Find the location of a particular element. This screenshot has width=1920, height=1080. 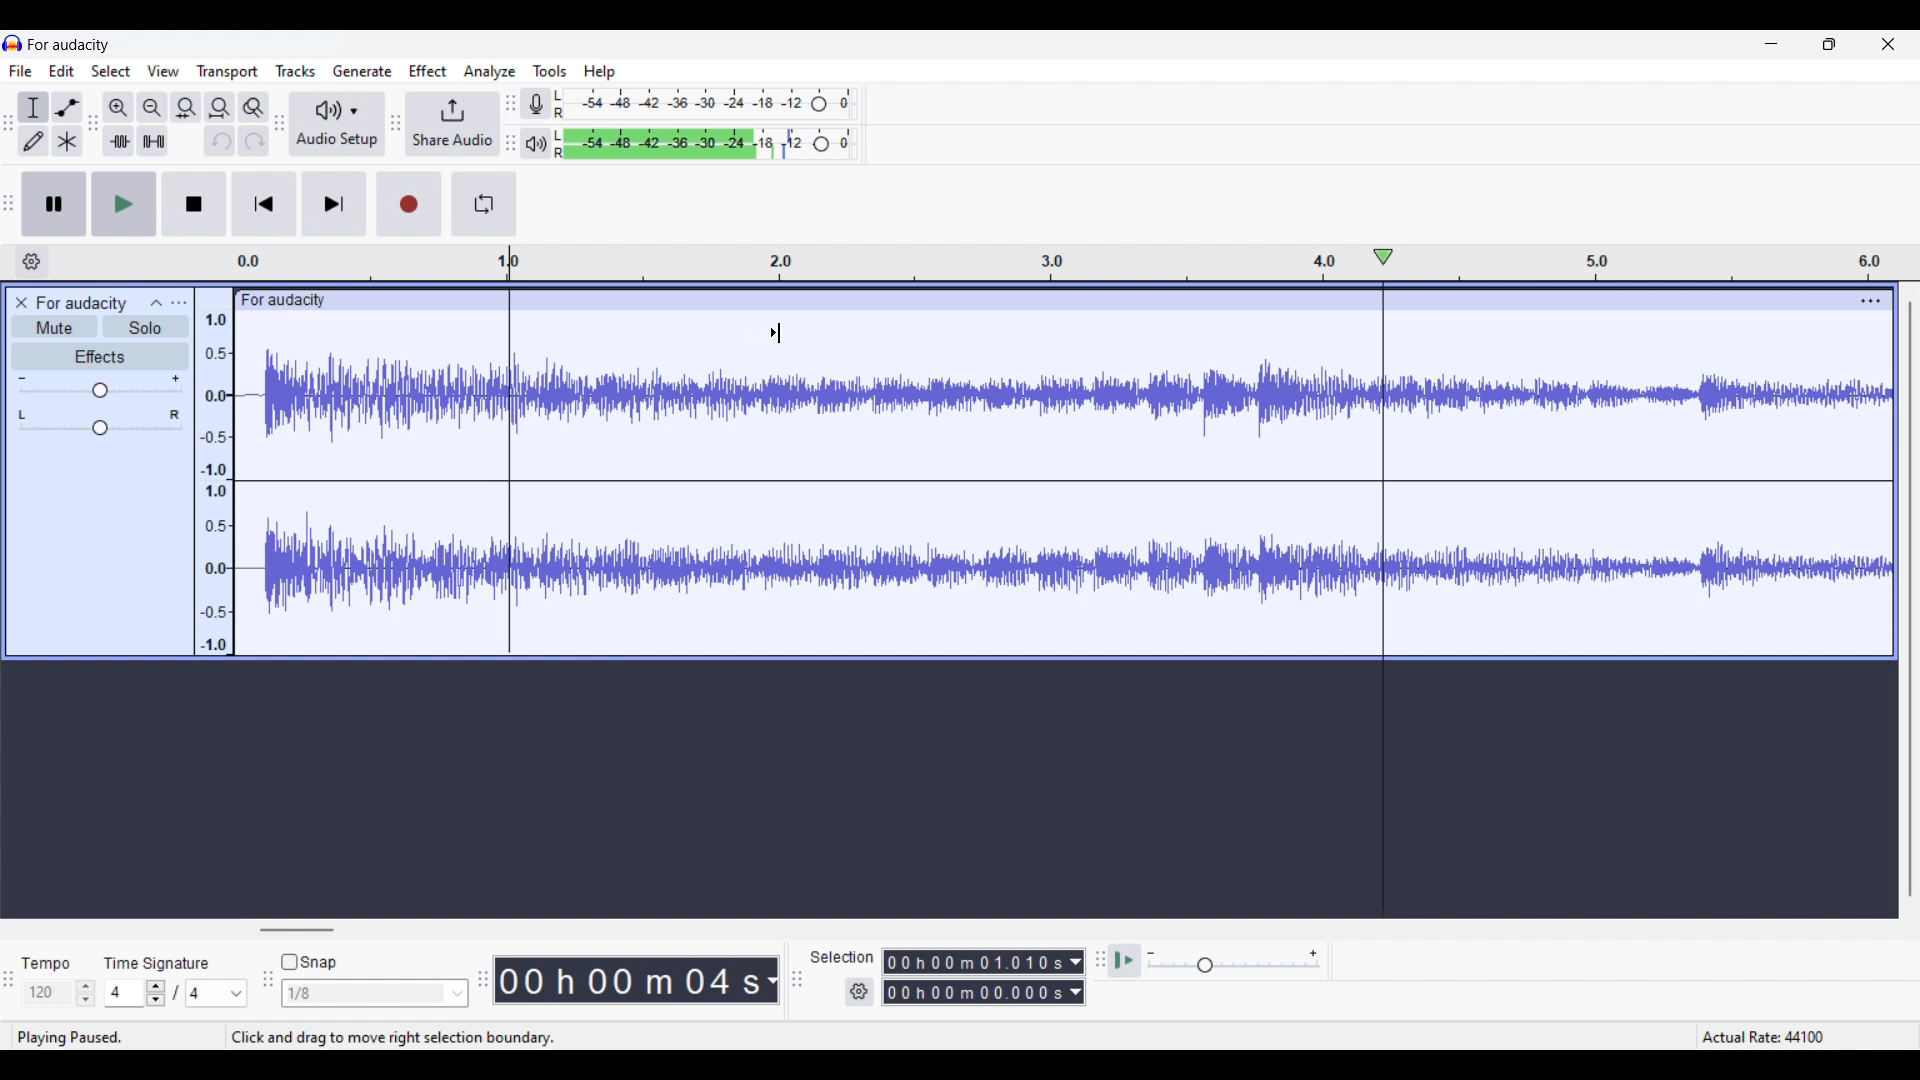

Duration measurement options is located at coordinates (771, 980).